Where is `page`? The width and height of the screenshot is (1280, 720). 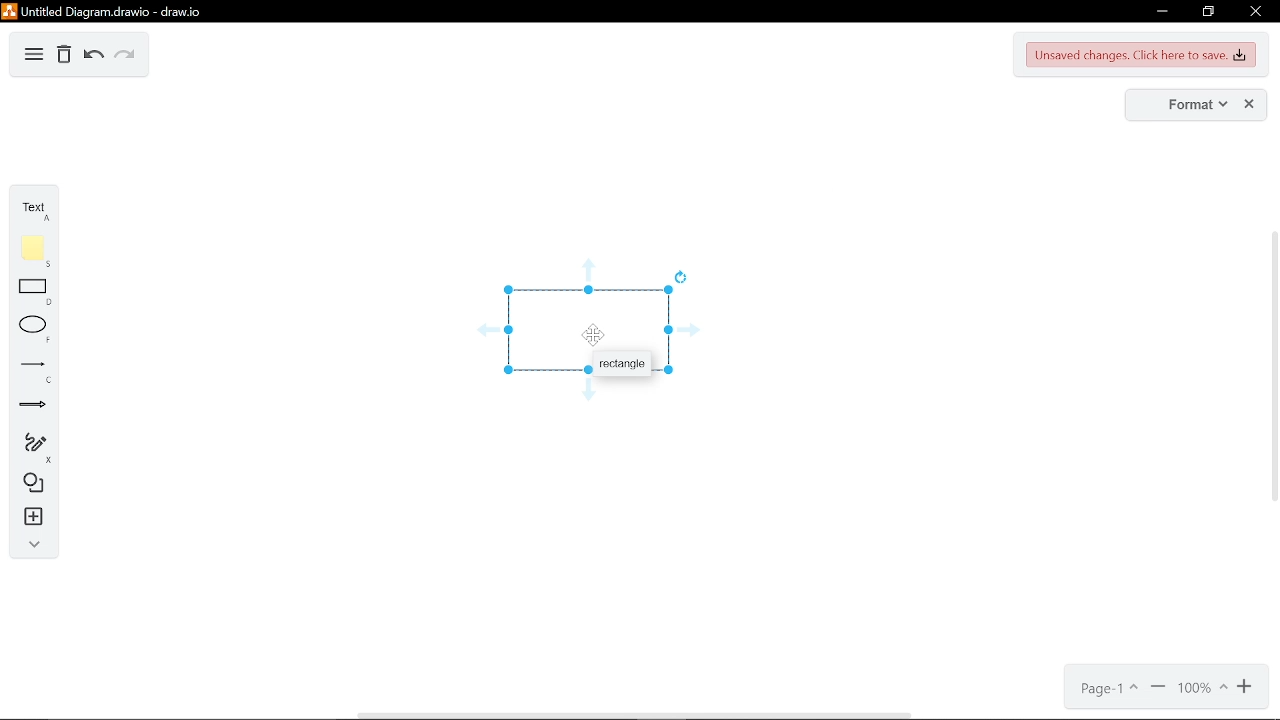
page is located at coordinates (1111, 688).